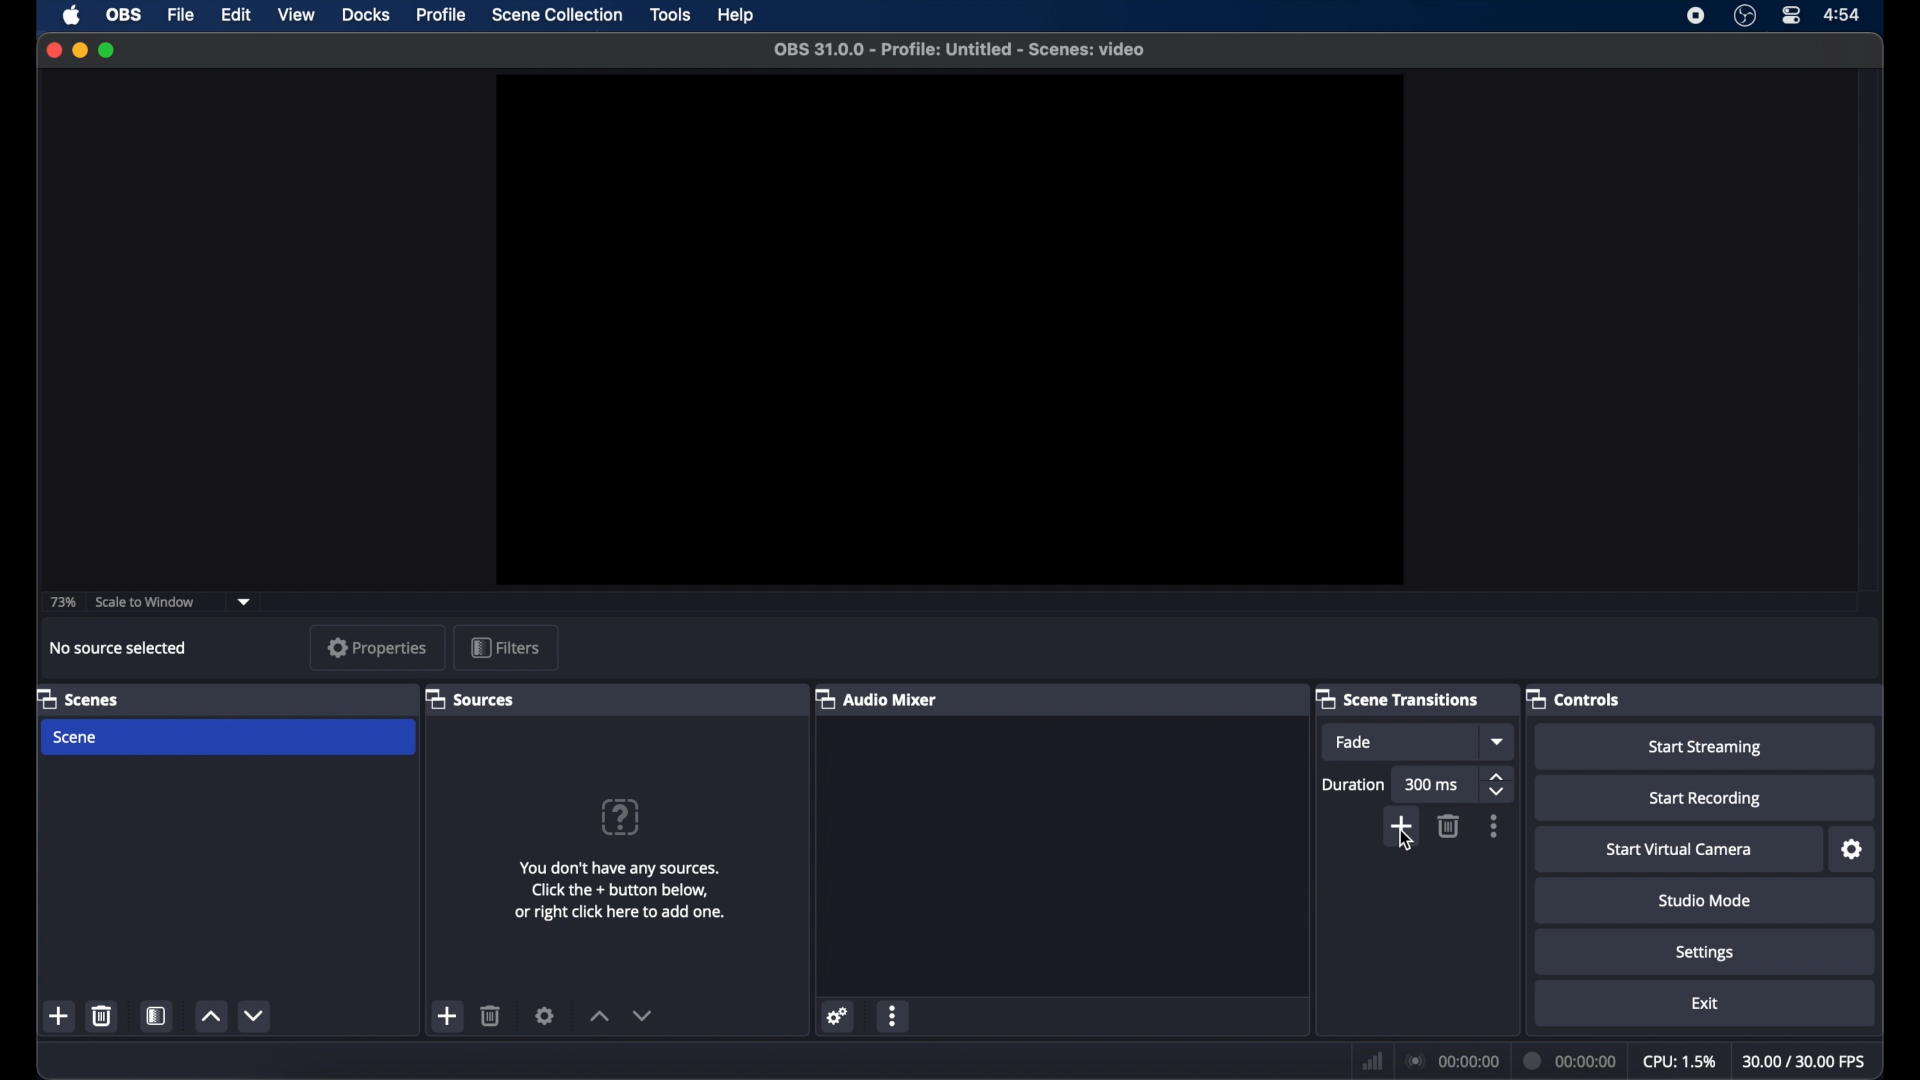 The image size is (1920, 1080). What do you see at coordinates (1432, 784) in the screenshot?
I see `300 ms` at bounding box center [1432, 784].